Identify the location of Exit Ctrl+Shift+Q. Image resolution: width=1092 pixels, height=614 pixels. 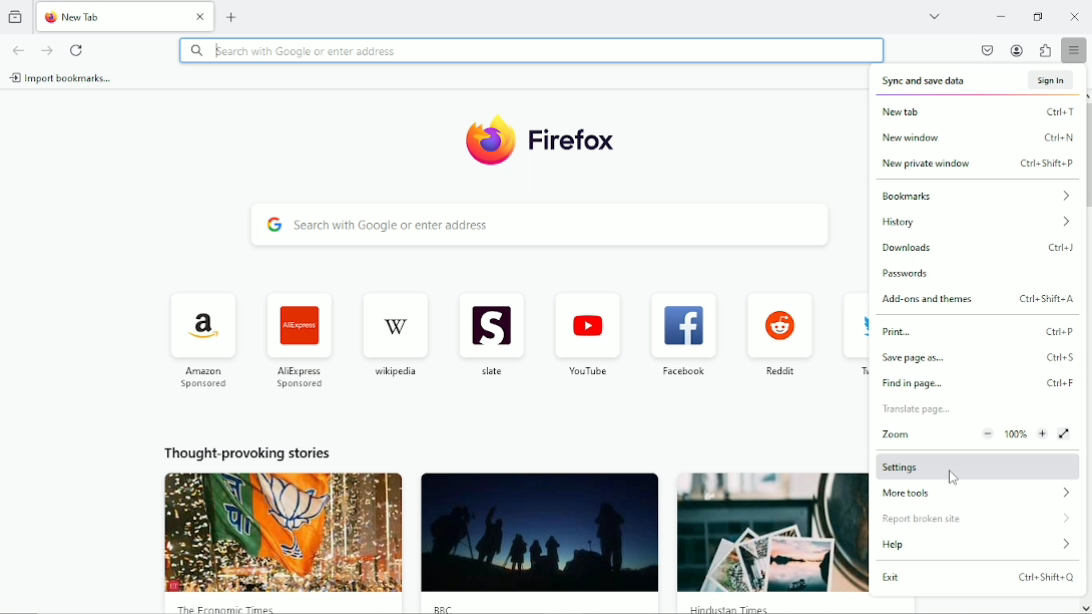
(979, 578).